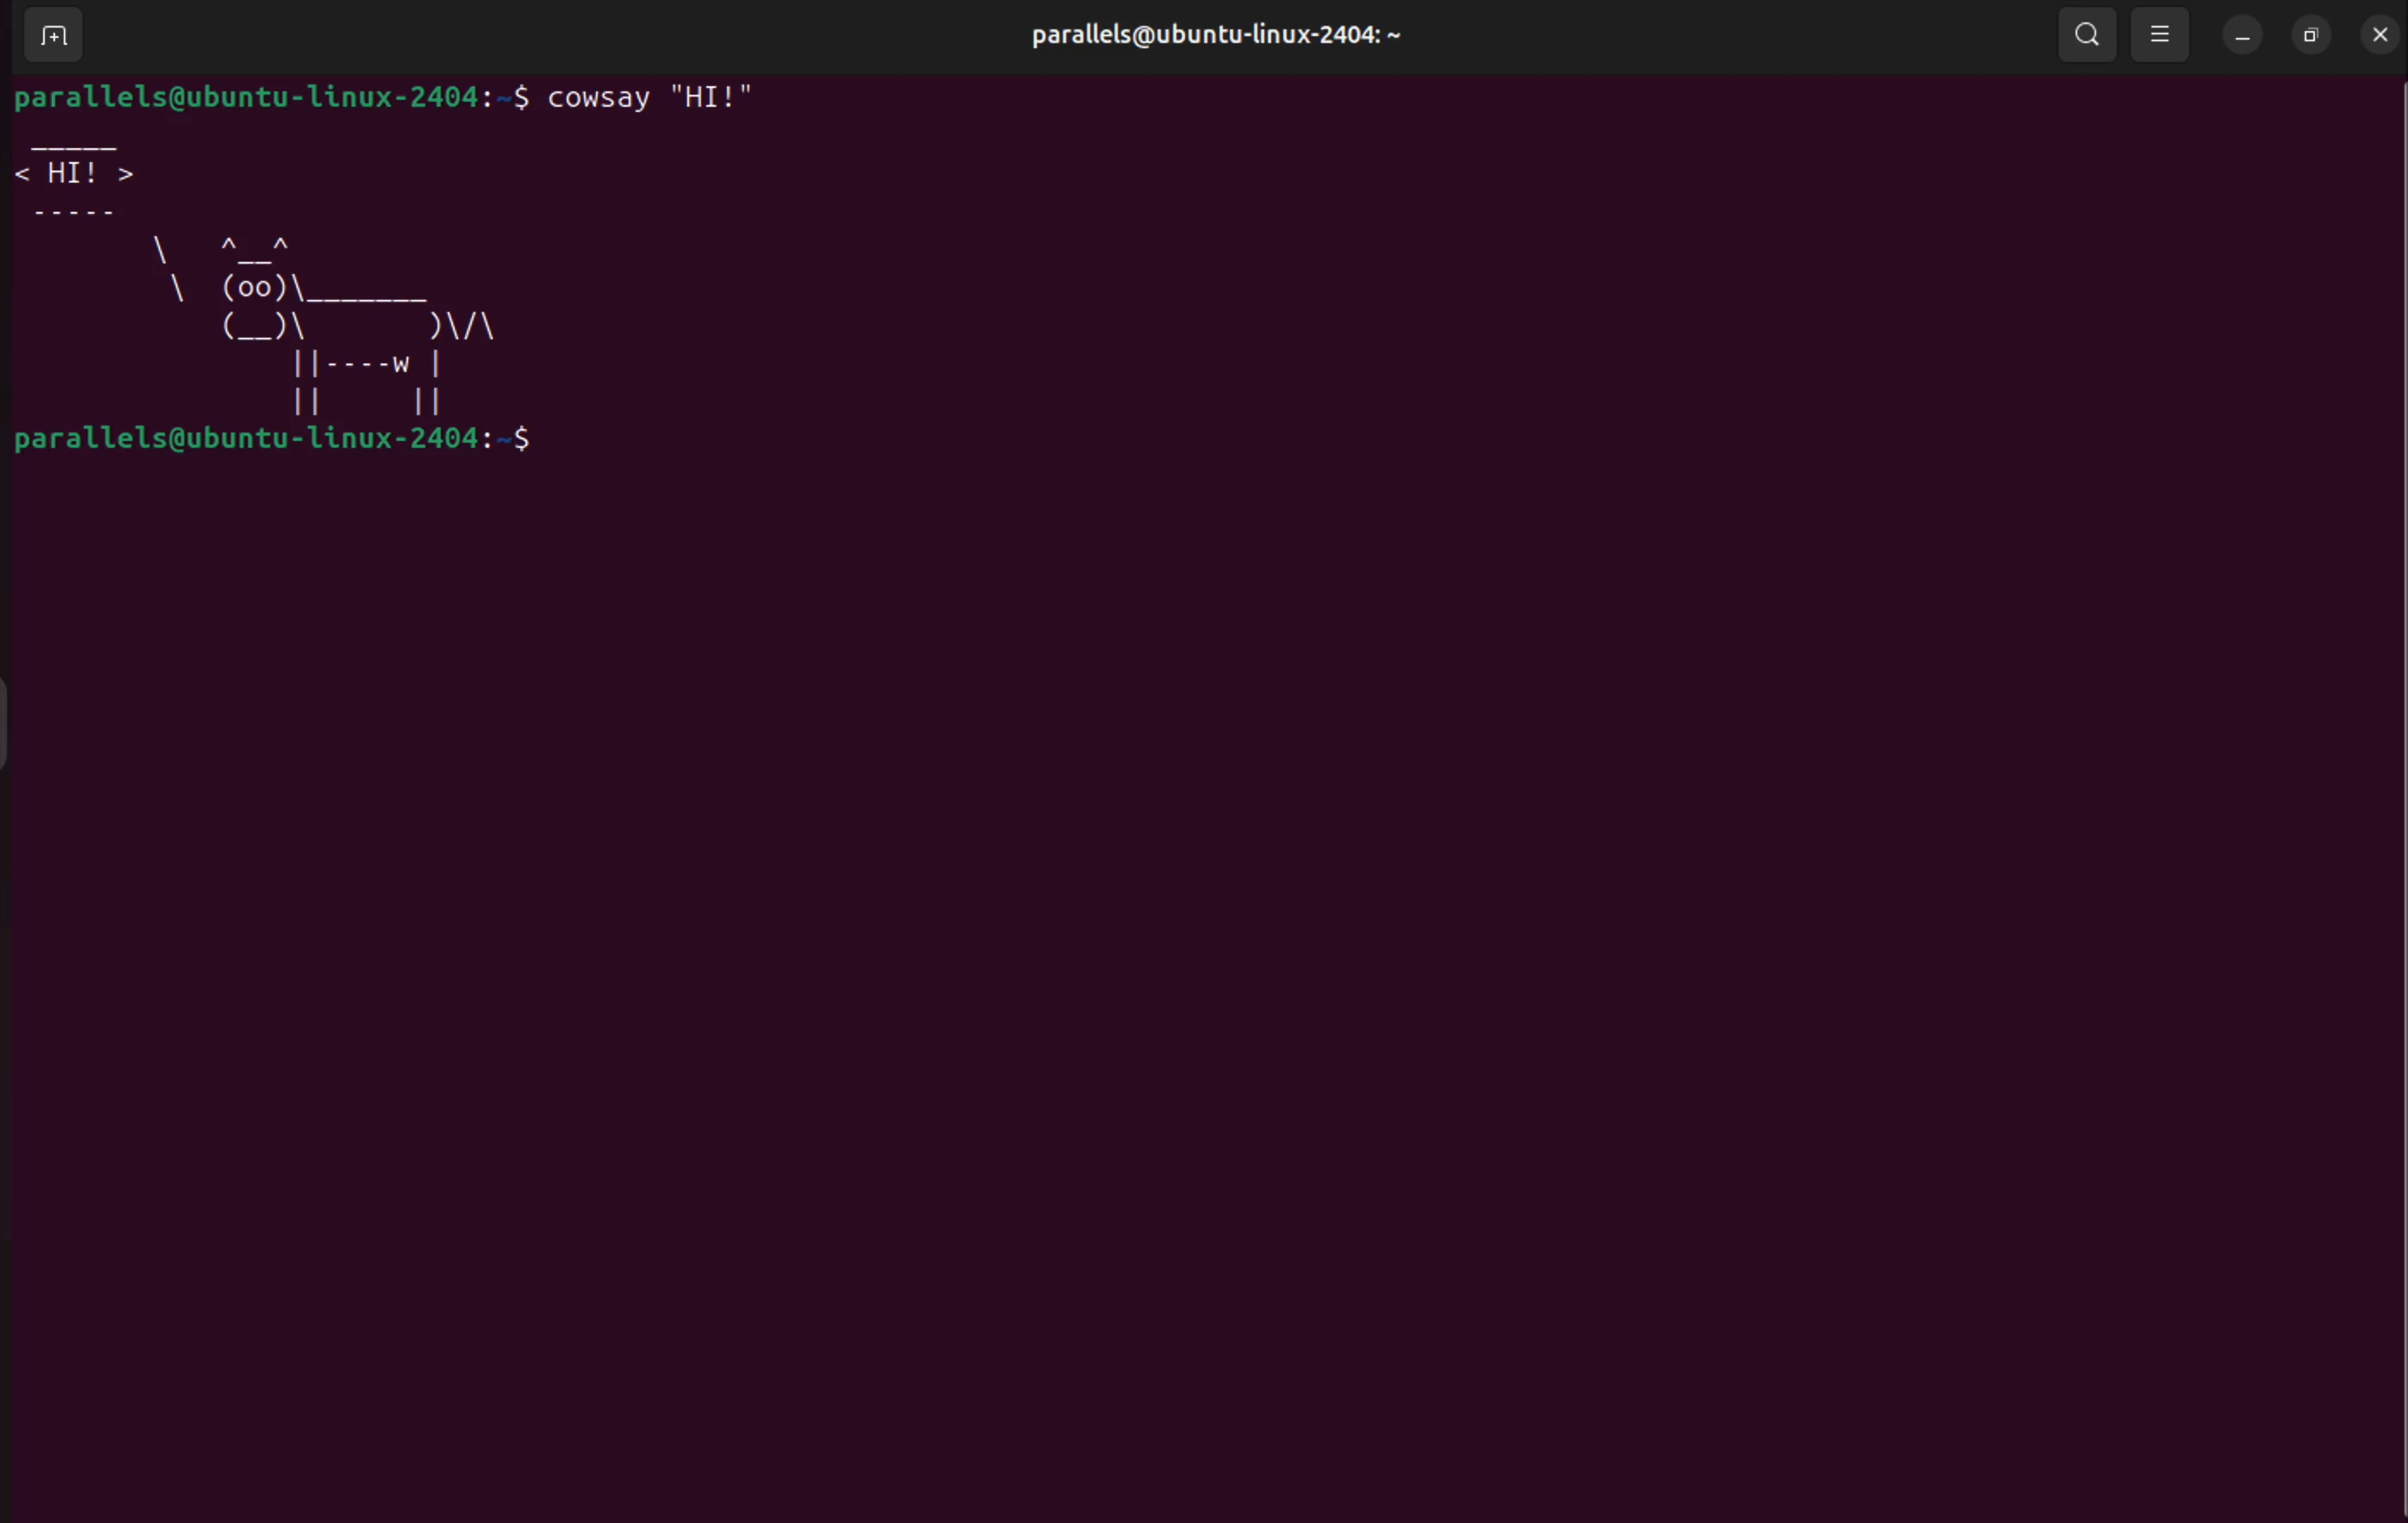 The width and height of the screenshot is (2408, 1523). I want to click on bash prompt, so click(288, 446).